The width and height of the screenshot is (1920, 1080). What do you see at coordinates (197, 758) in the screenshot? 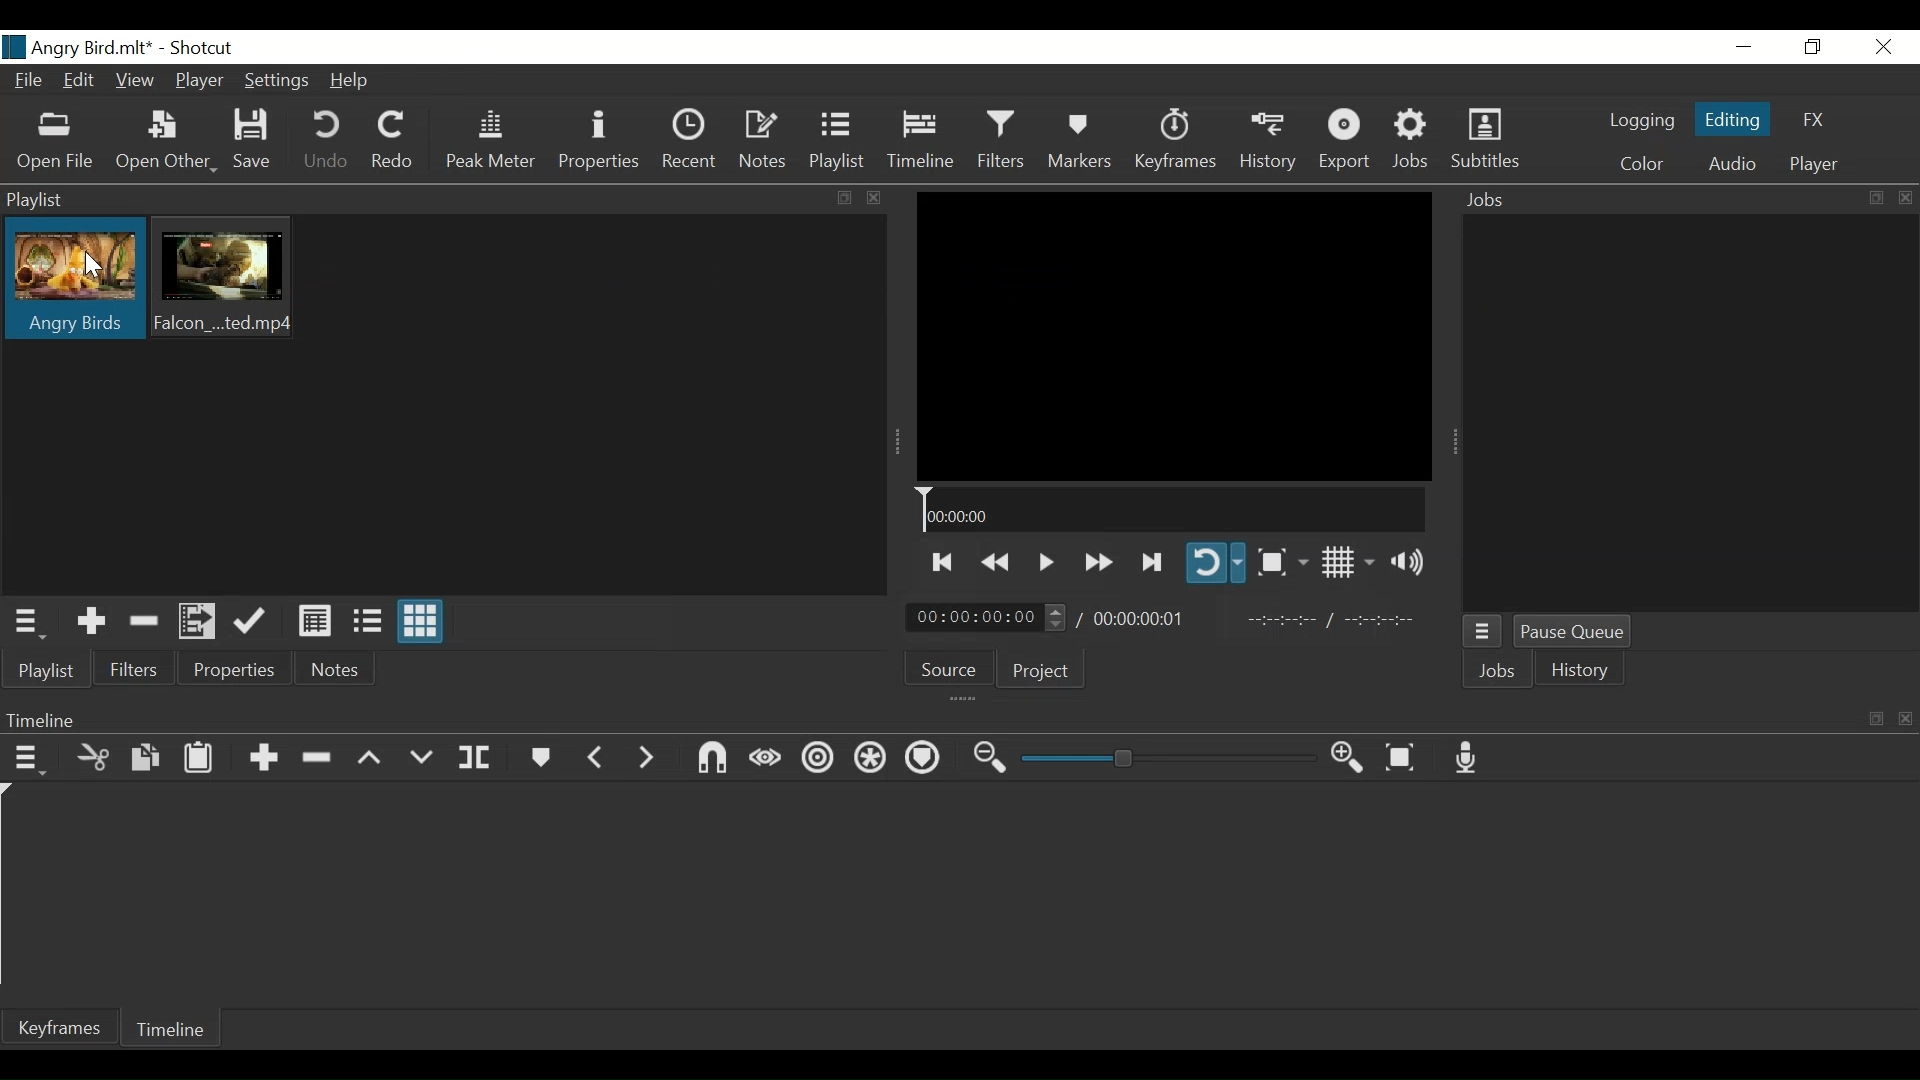
I see `Paste` at bounding box center [197, 758].